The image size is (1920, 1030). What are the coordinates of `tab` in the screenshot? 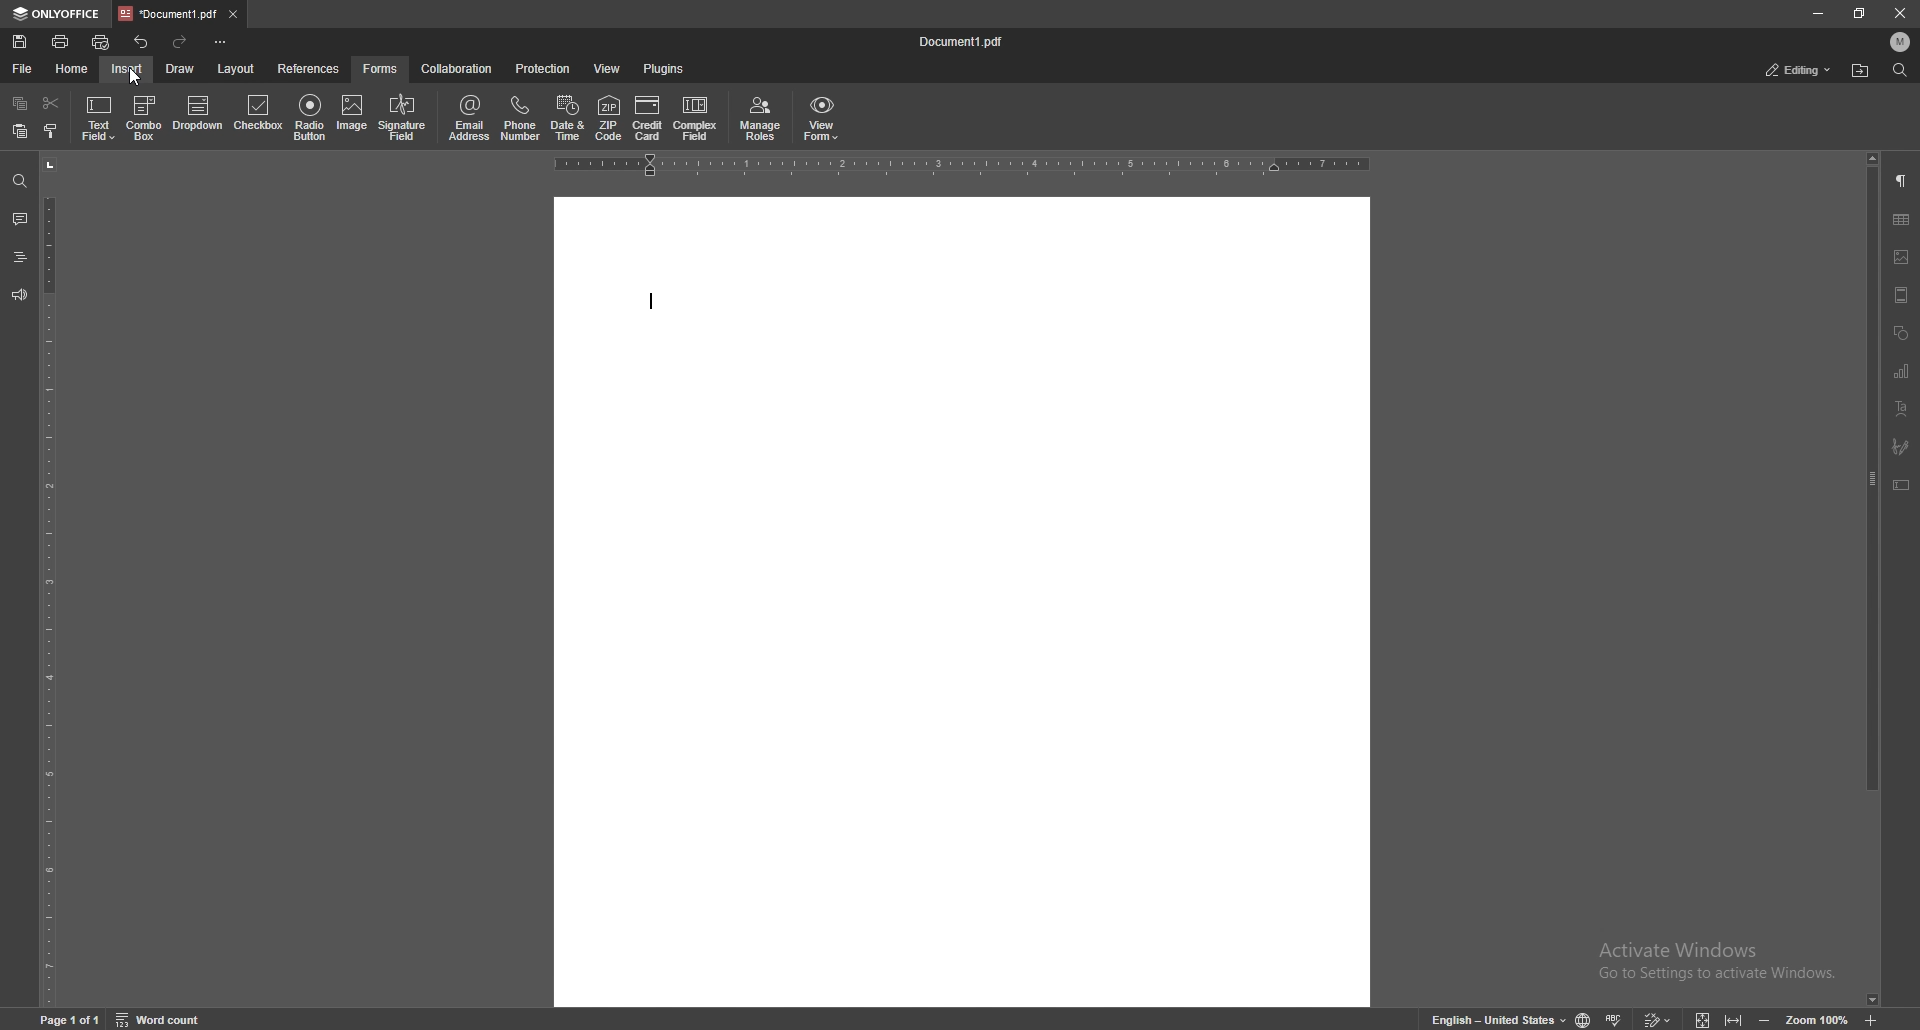 It's located at (167, 14).